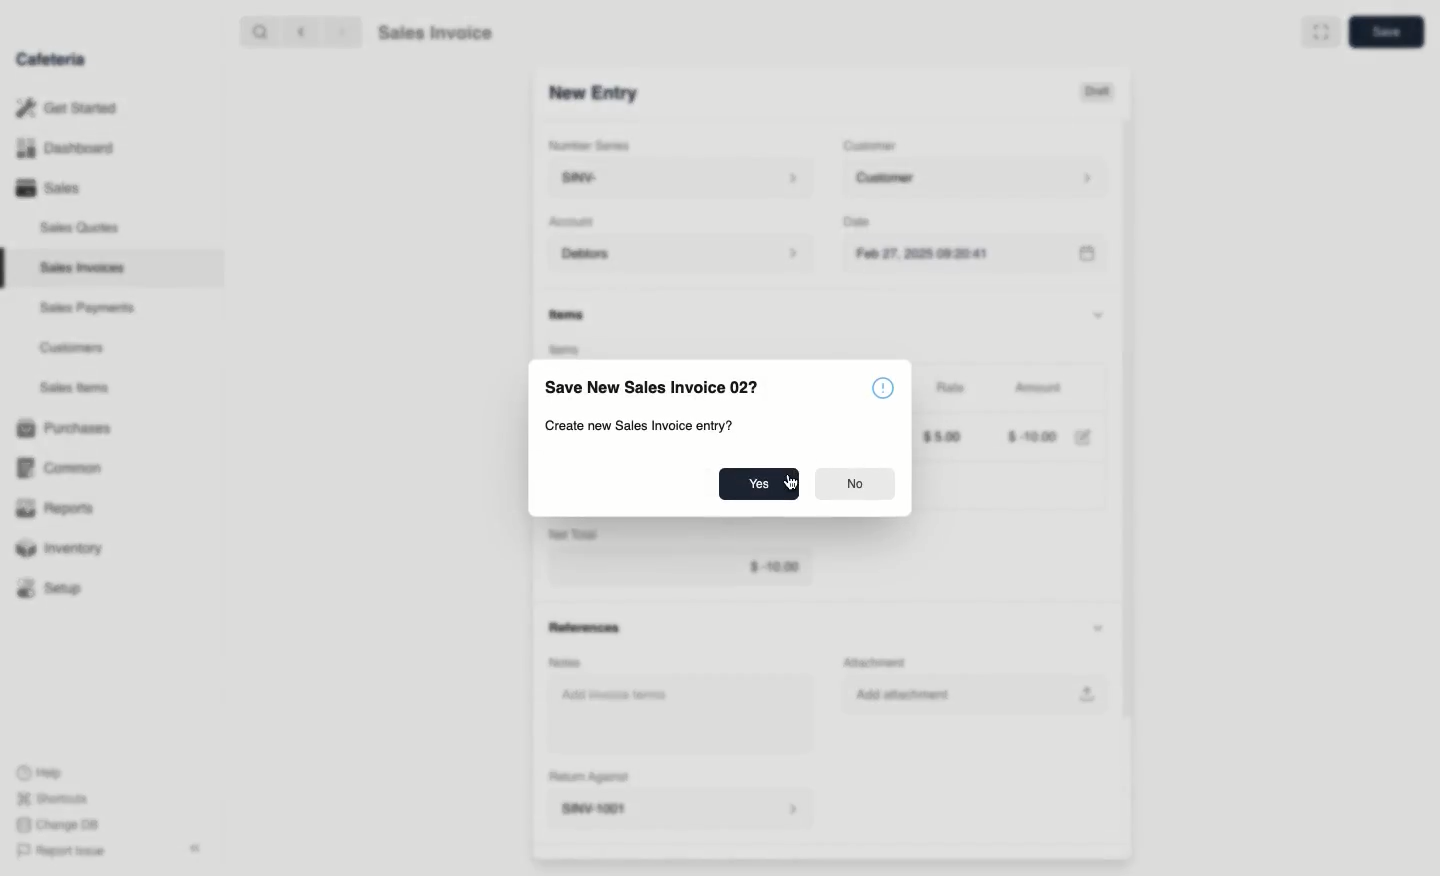 This screenshot has width=1440, height=876. Describe the element at coordinates (593, 93) in the screenshot. I see `SINV-1001` at that location.